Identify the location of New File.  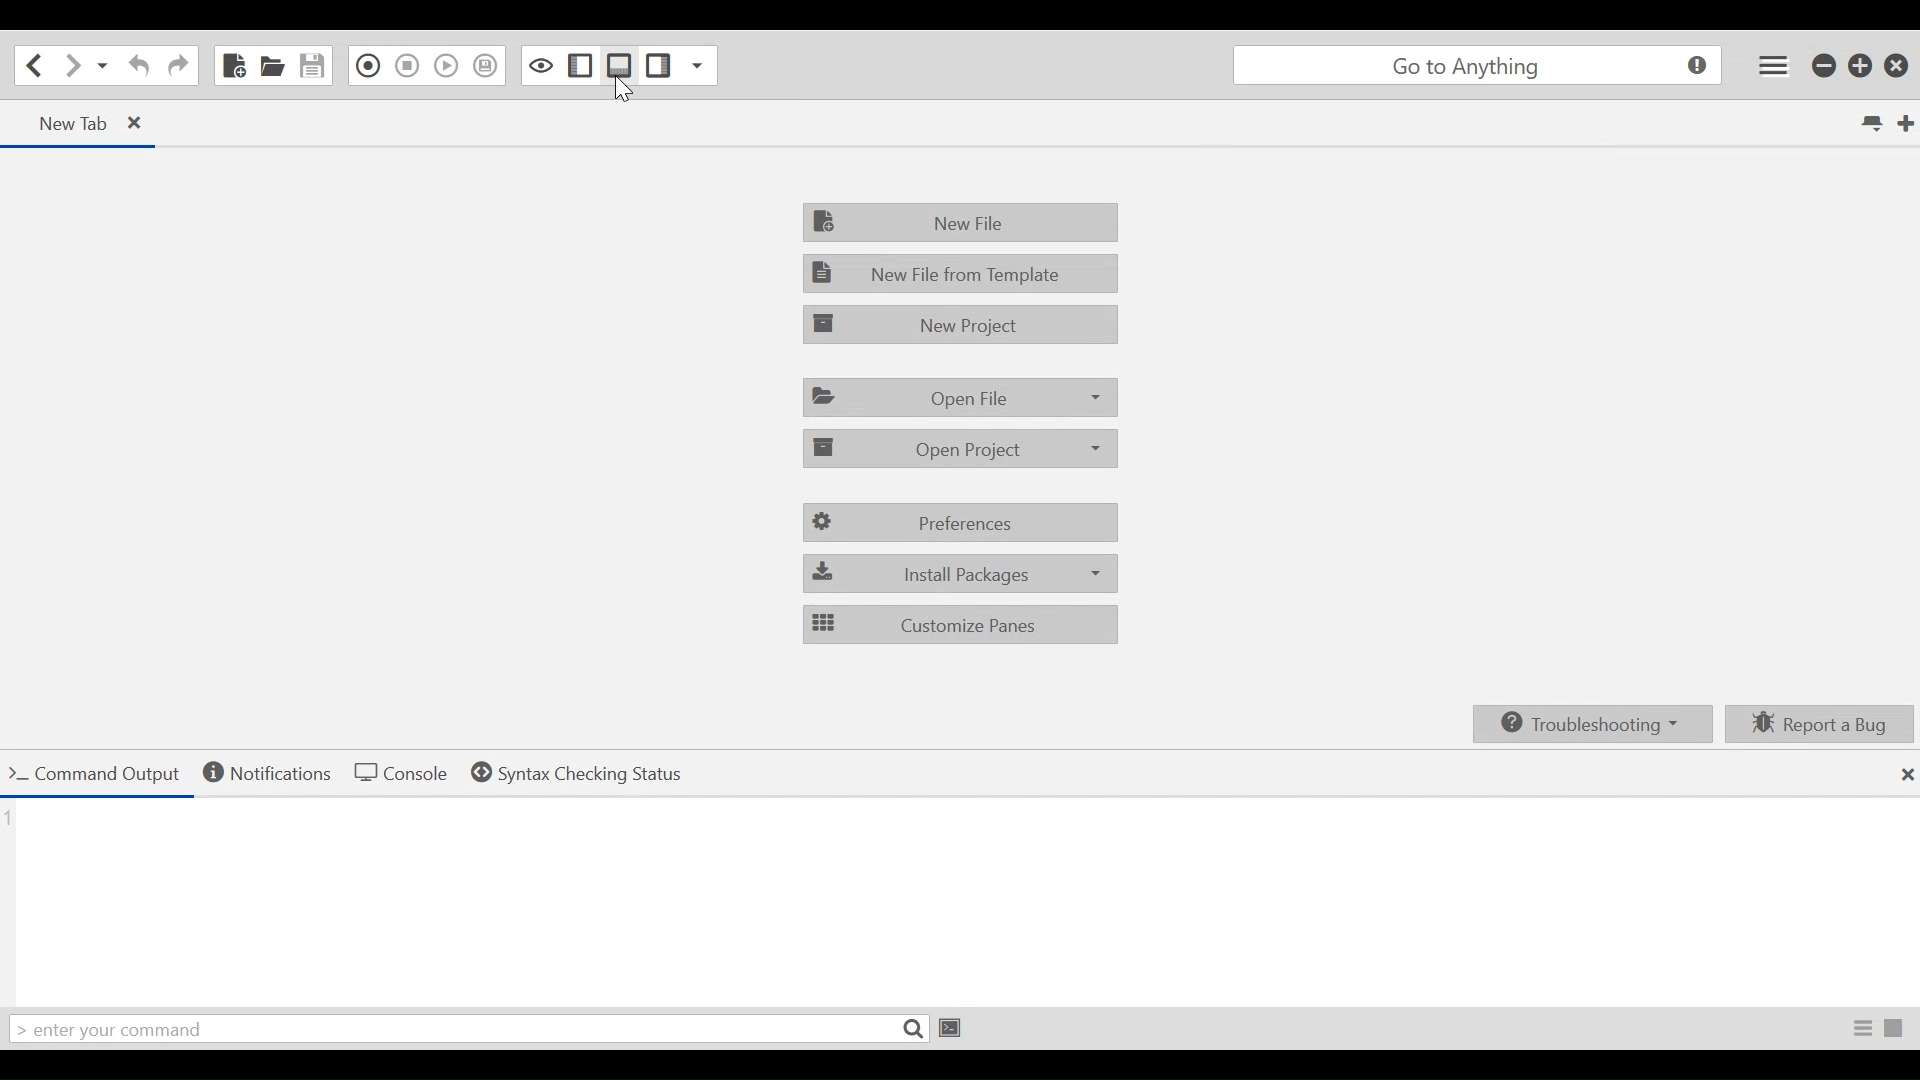
(235, 65).